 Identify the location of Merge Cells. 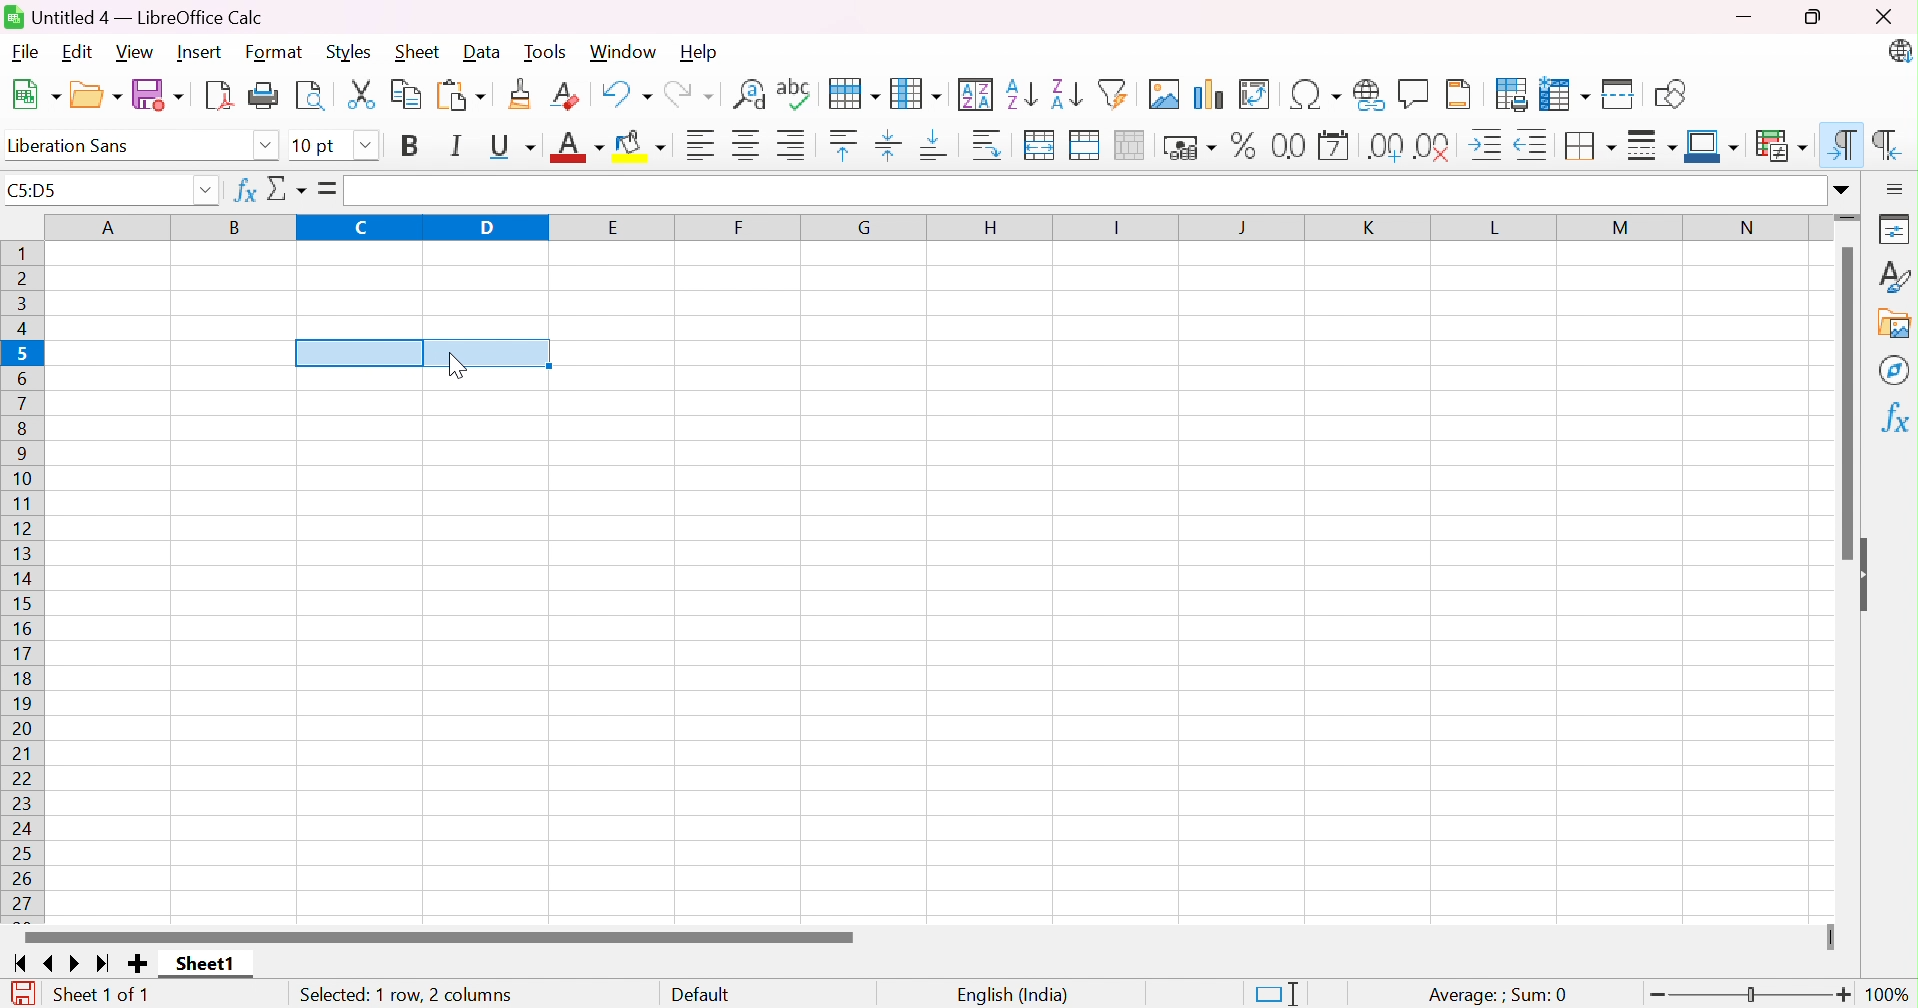
(1088, 145).